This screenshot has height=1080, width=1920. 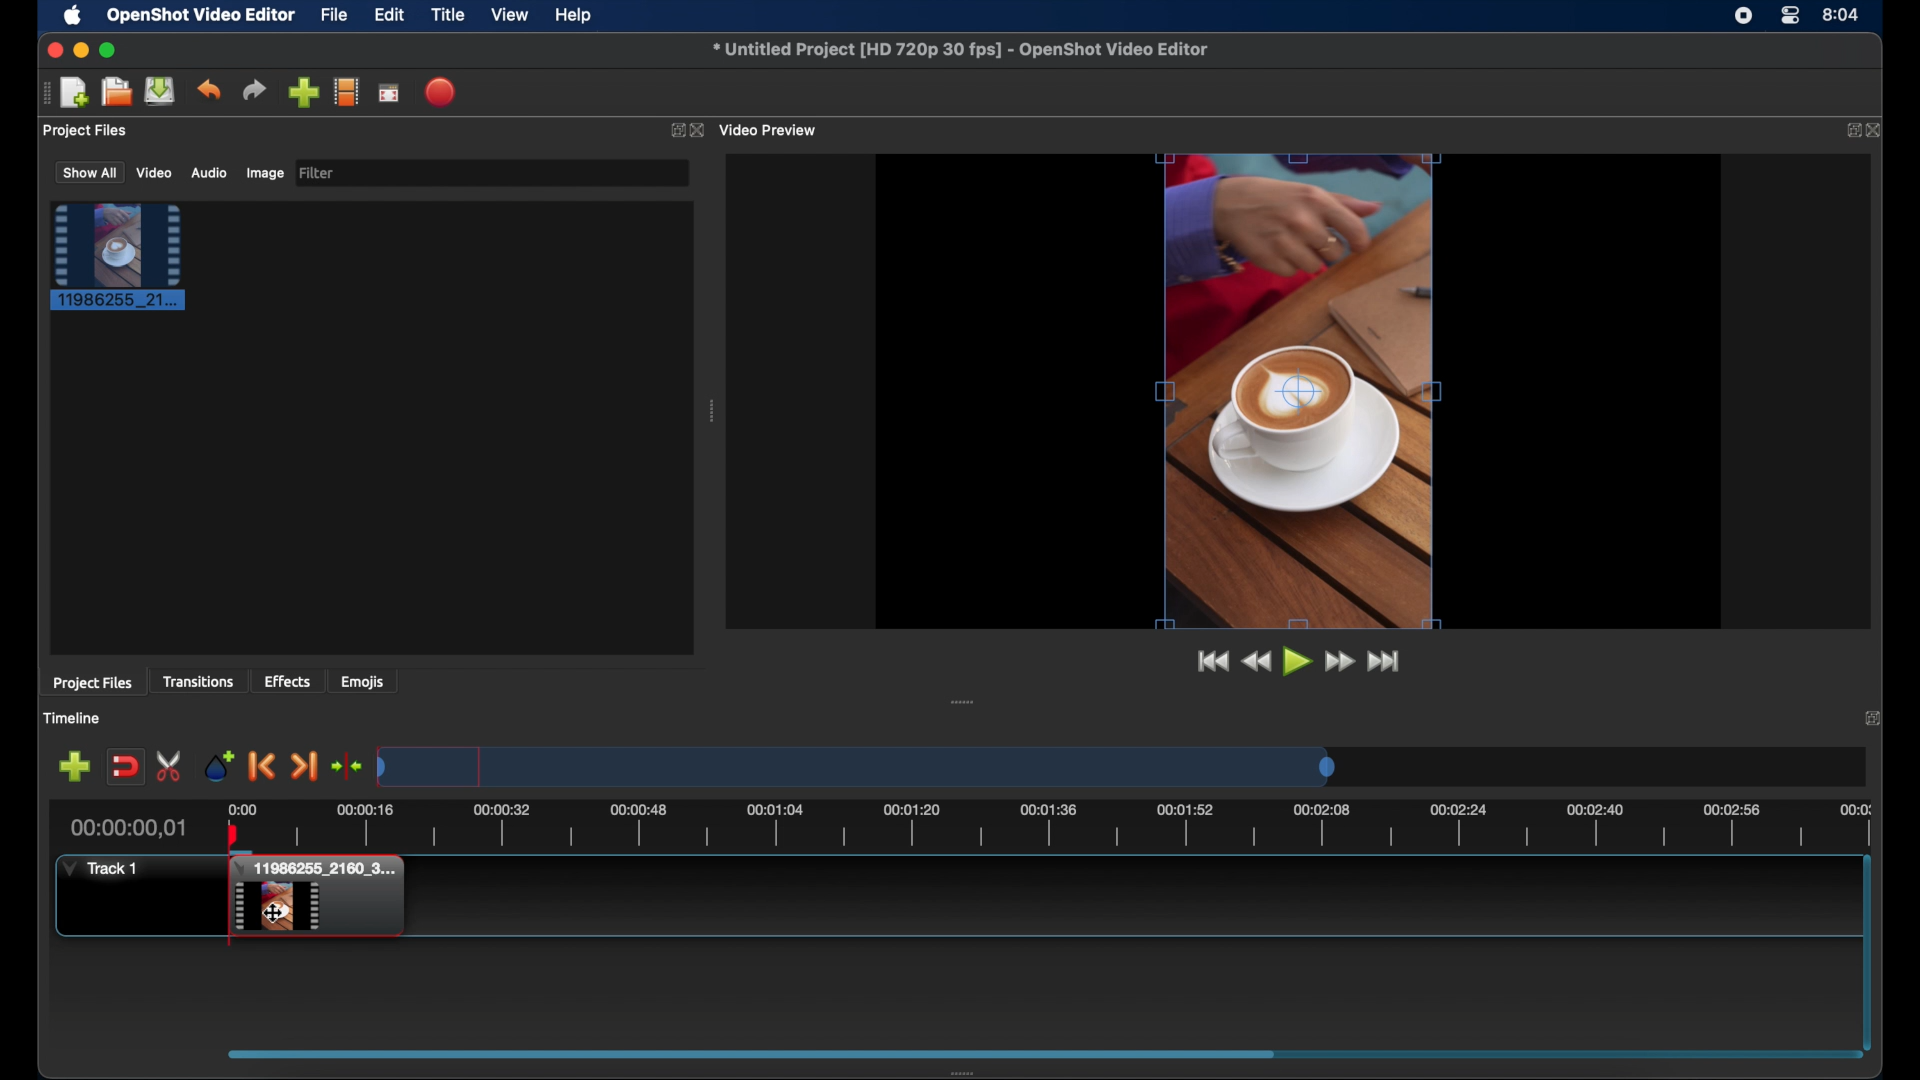 I want to click on close, so click(x=54, y=51).